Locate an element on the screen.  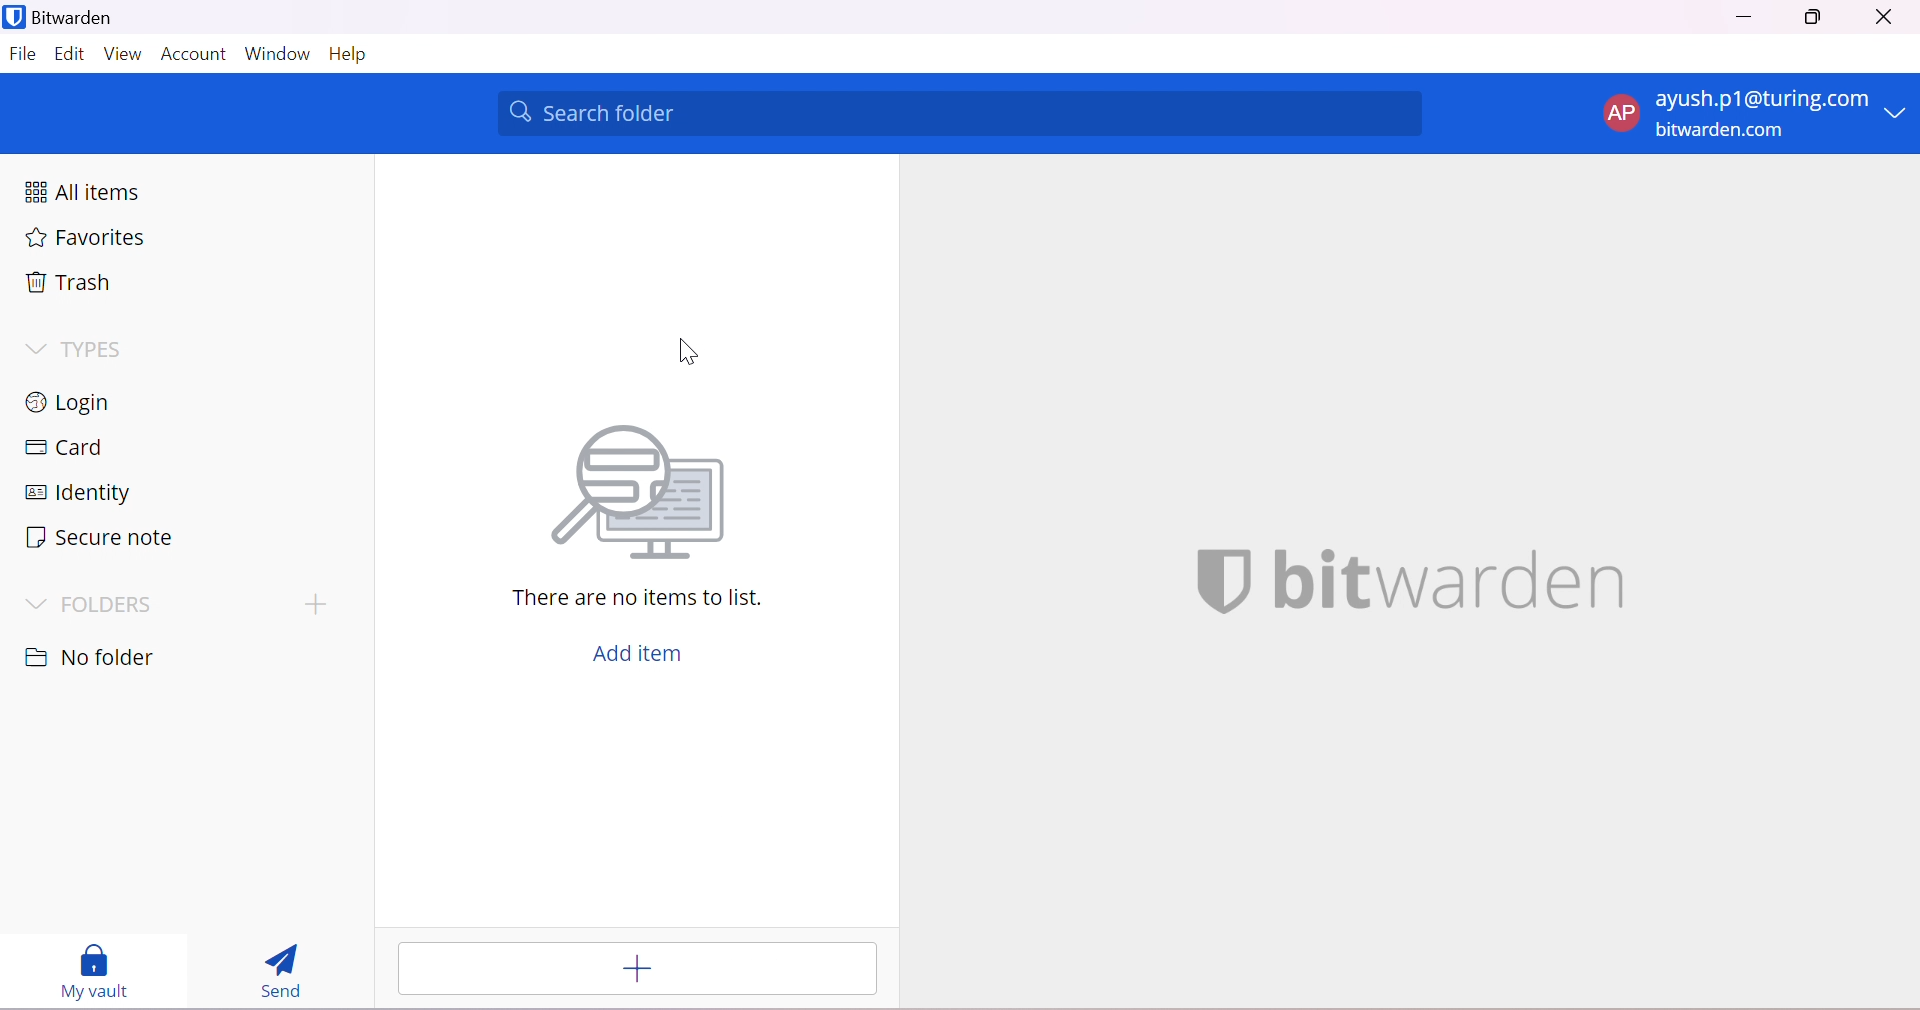
Card is located at coordinates (65, 447).